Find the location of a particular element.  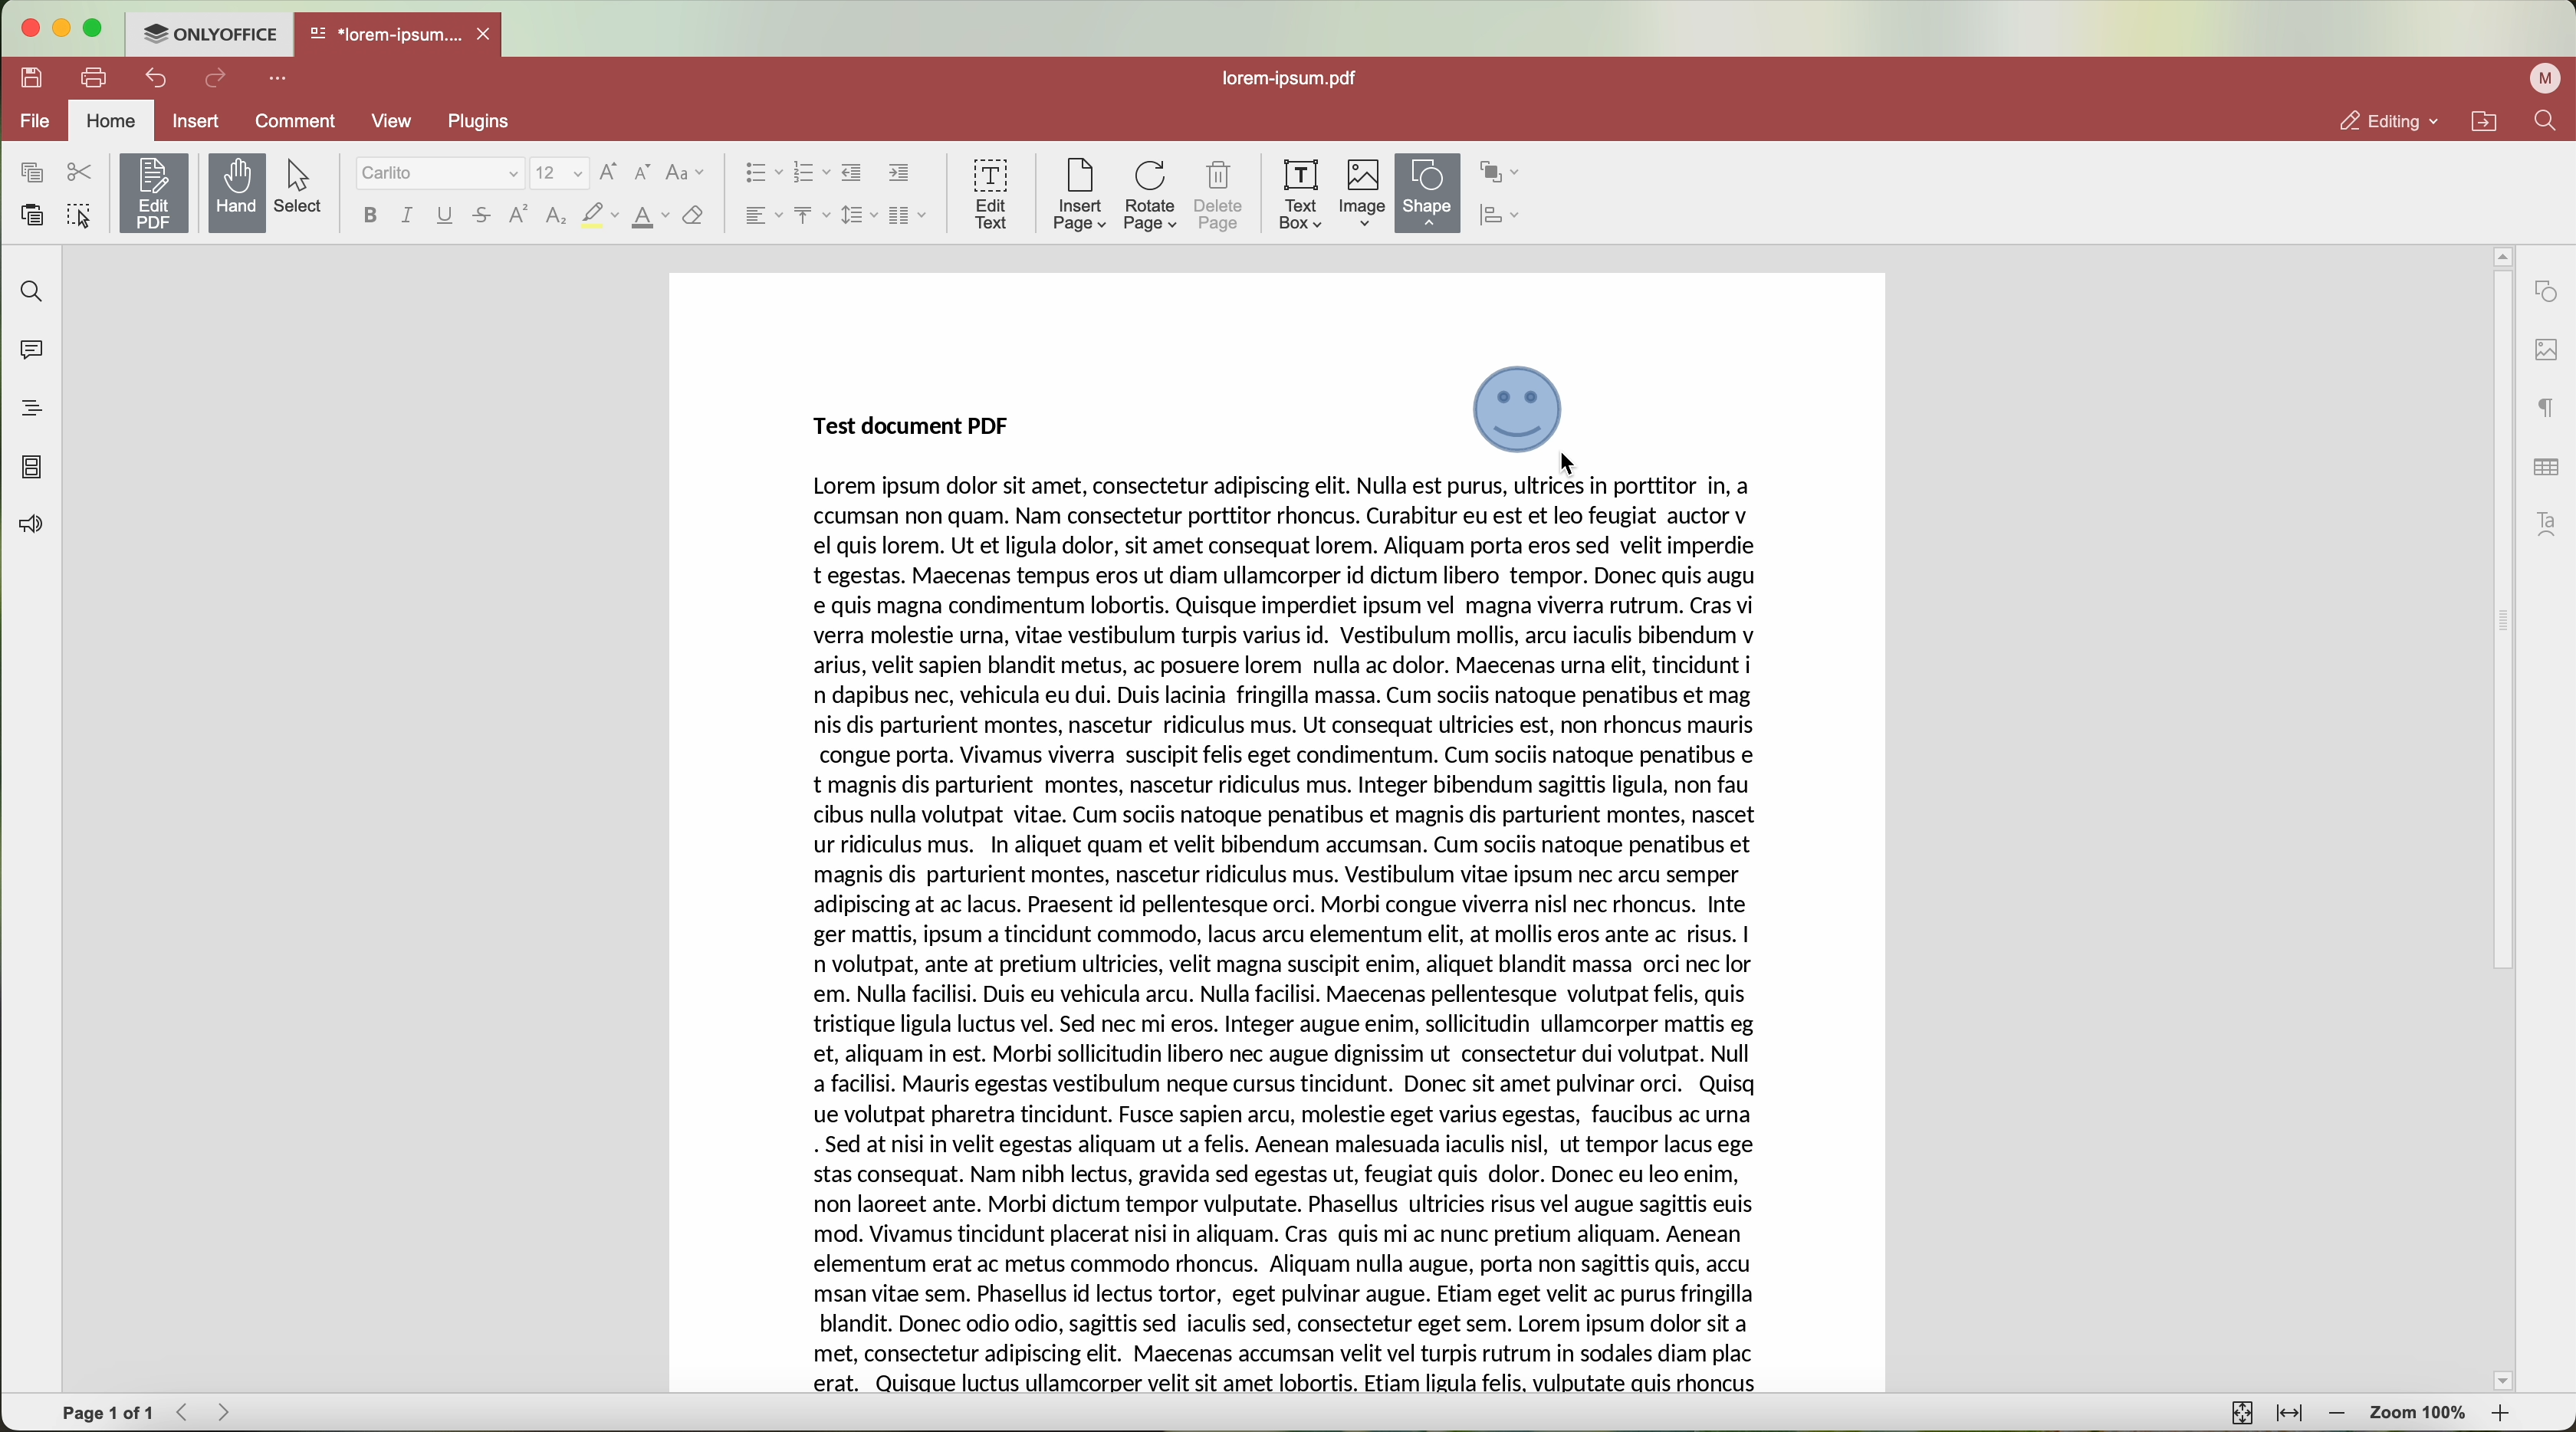

shape settings is located at coordinates (2546, 291).